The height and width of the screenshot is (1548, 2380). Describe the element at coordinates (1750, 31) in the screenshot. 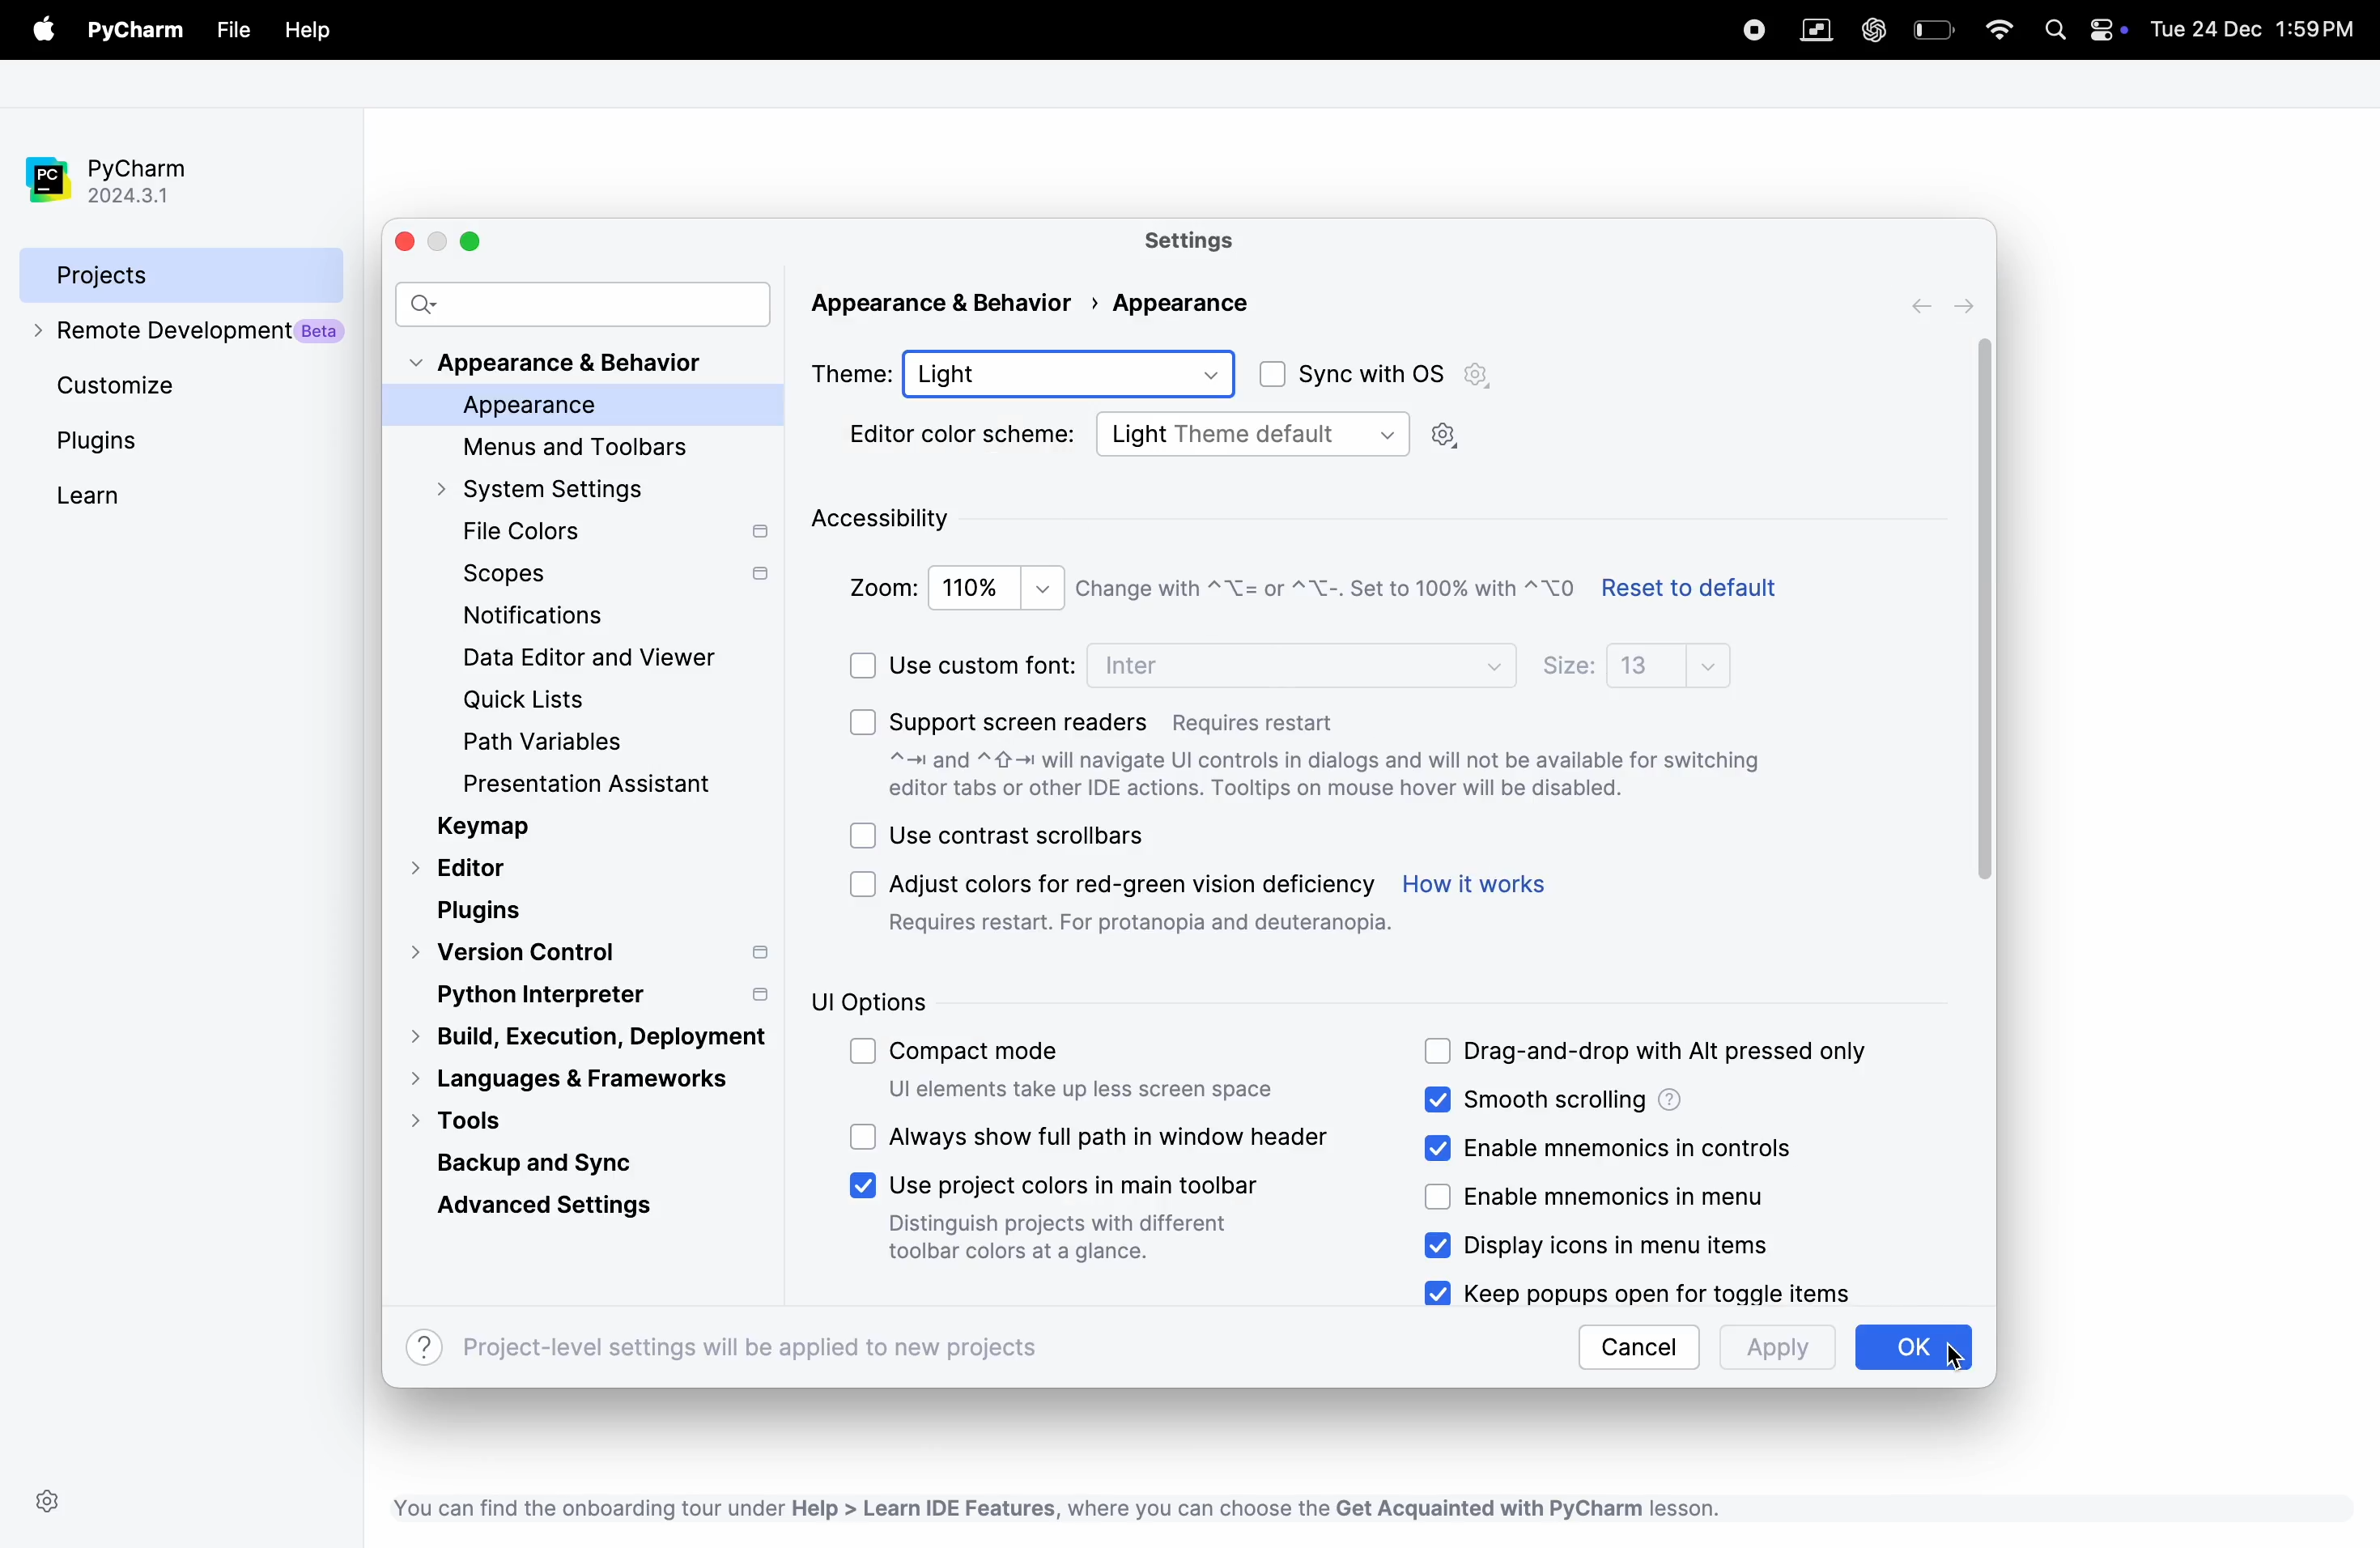

I see `record` at that location.